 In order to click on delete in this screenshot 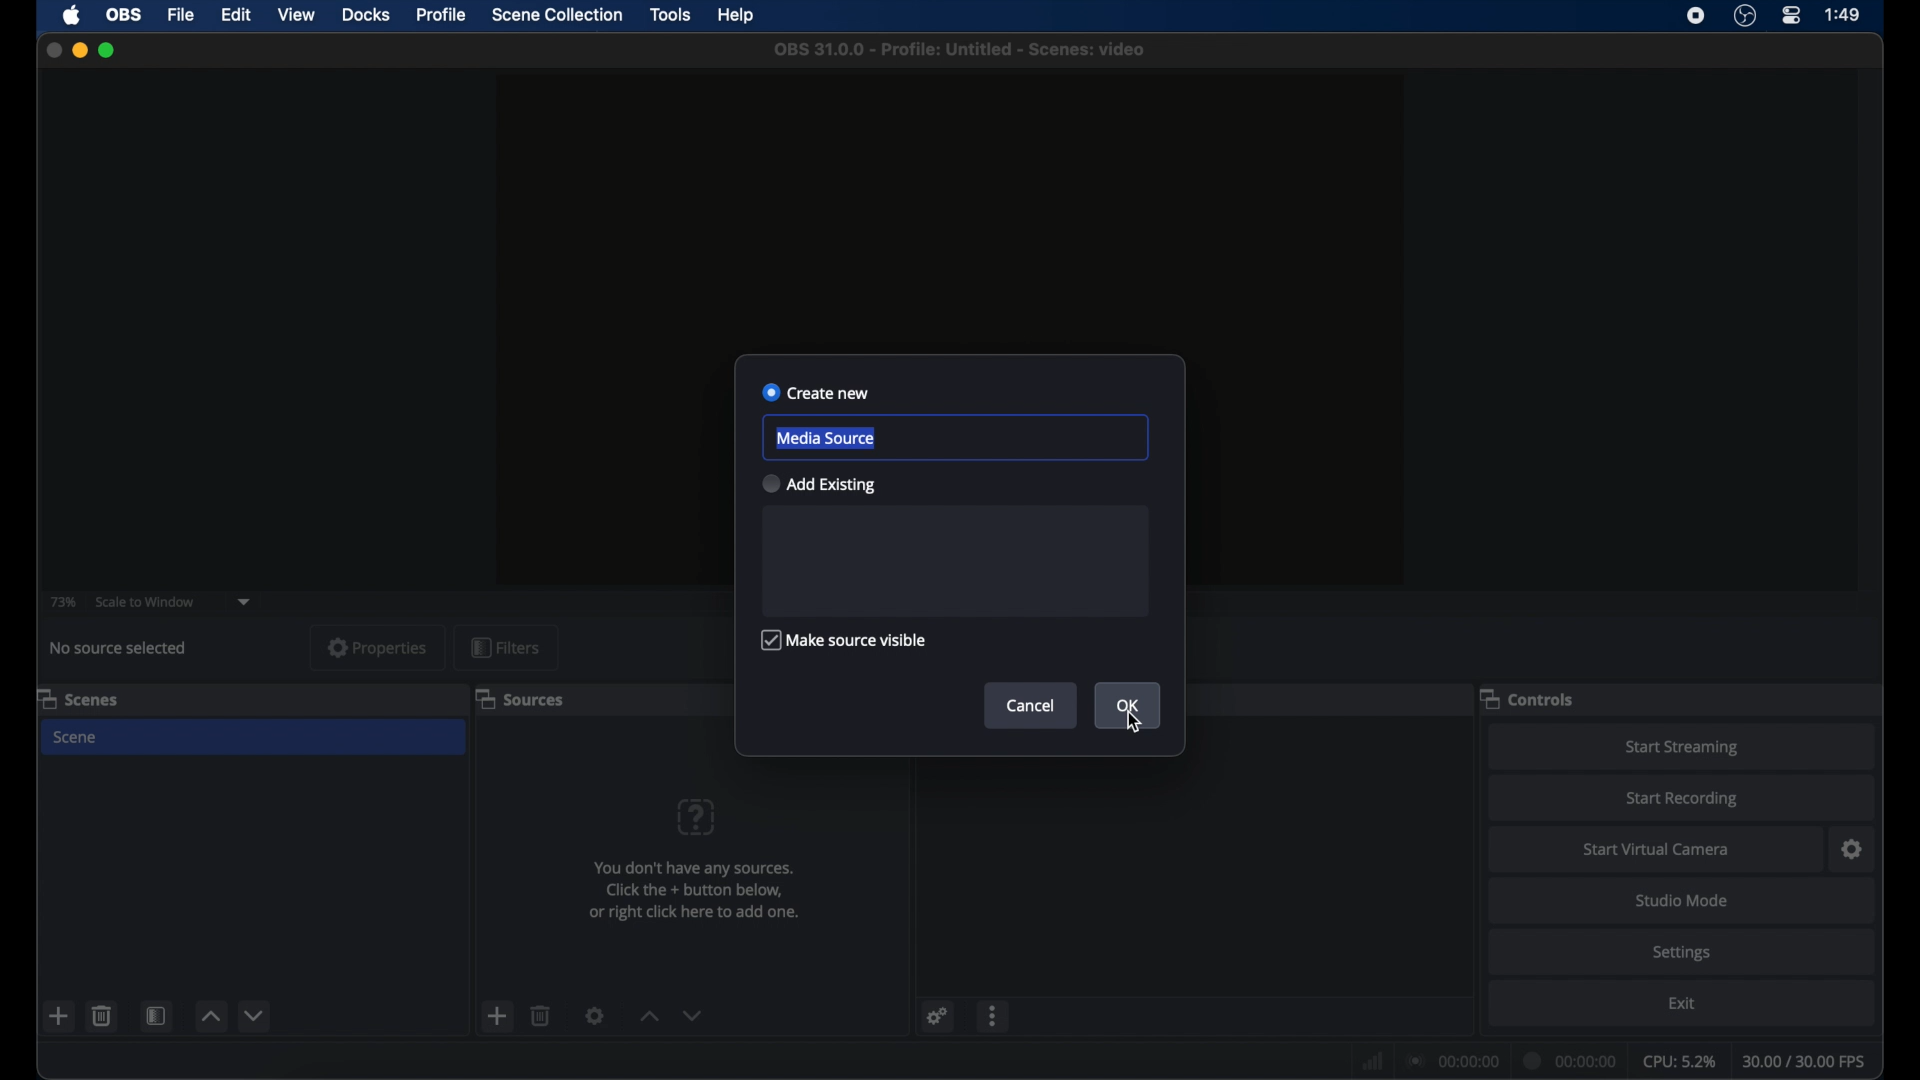, I will do `click(541, 1017)`.